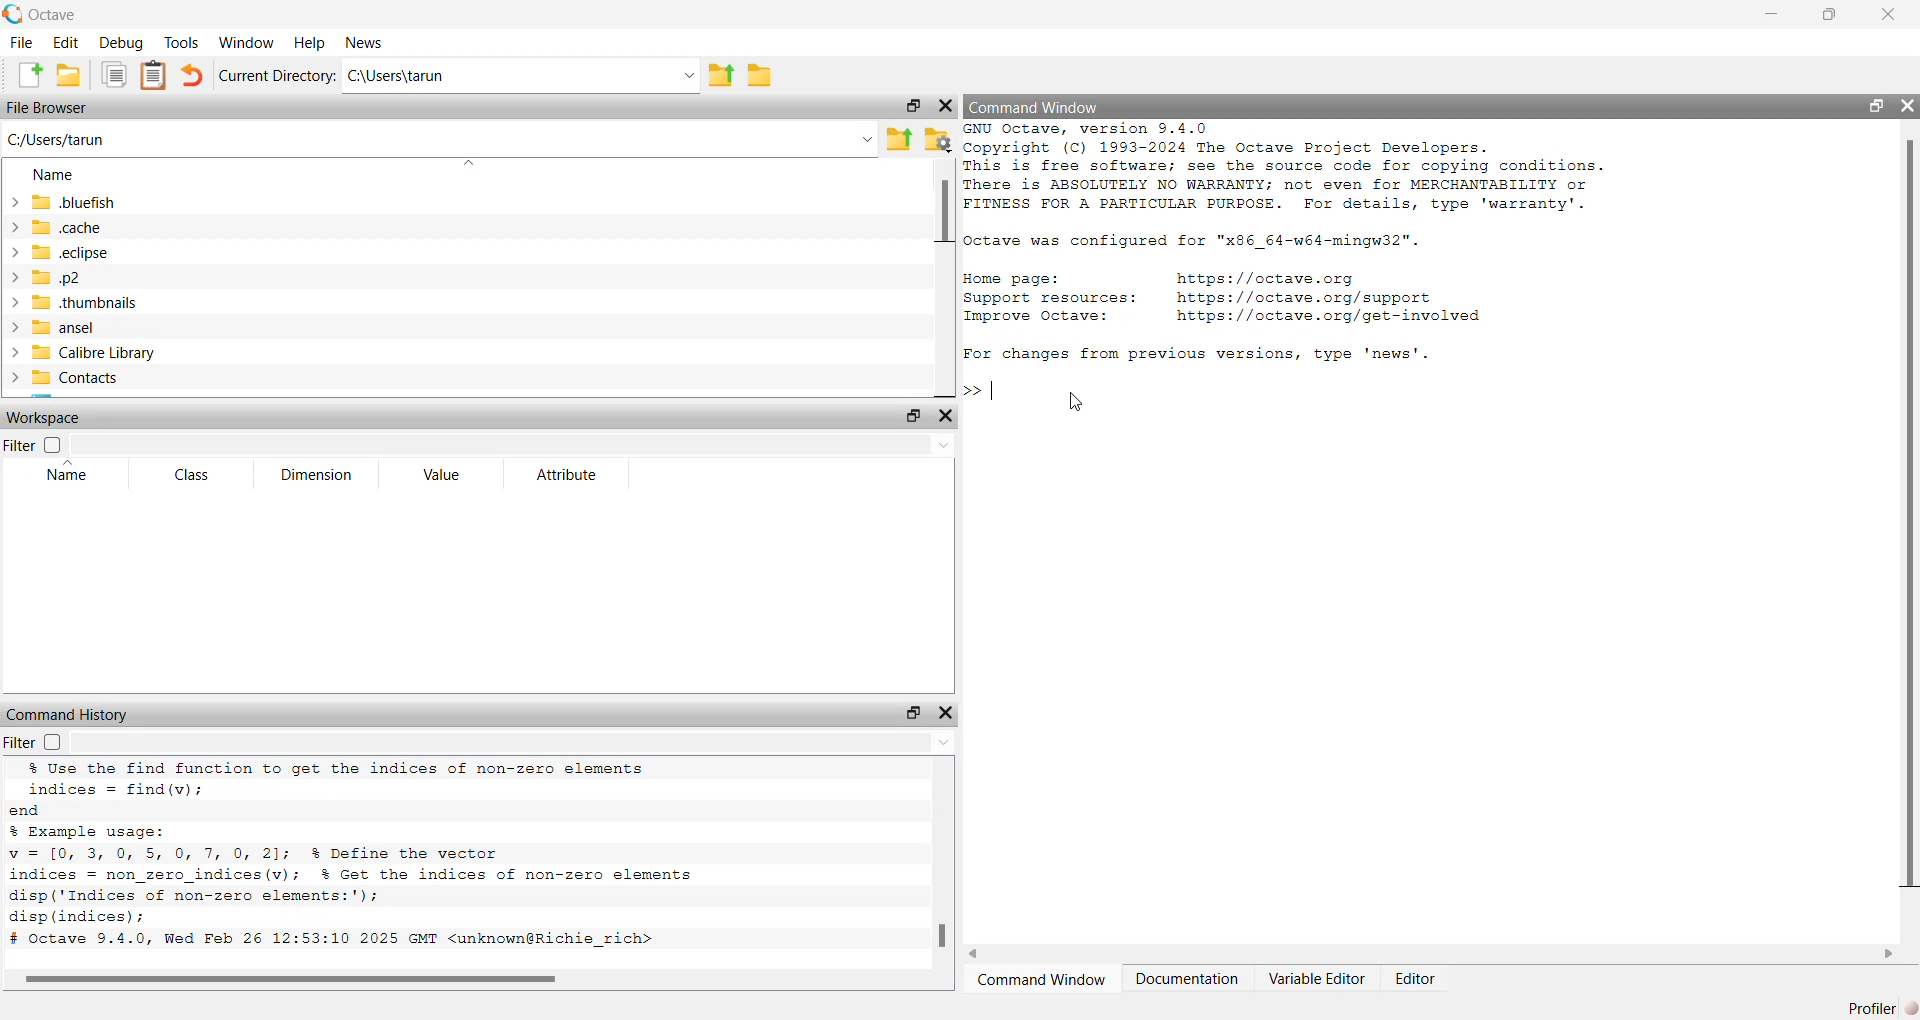 Image resolution: width=1920 pixels, height=1020 pixels. What do you see at coordinates (1315, 246) in the screenshot?
I see `GNU Octave, version 9.4.0

Copyright (C) 1993-2024 The Octave Project Developers.

This is free software; see the source code for copying conditions.
There is ABSOLUTELY NO WARRANTY; not even for MERCHANTABILITY or
FITNESS FOR A PARTICULAR PURPOSE. For details, type 'warranty'.
Octave was configured for "x86_64-w64-mingw32".

Home page: https://octave.org

Support resources: https: //octave.org/support

Improve Octave: https://octave.org/get-involved

For changes from previous versions, type 'news'.` at bounding box center [1315, 246].